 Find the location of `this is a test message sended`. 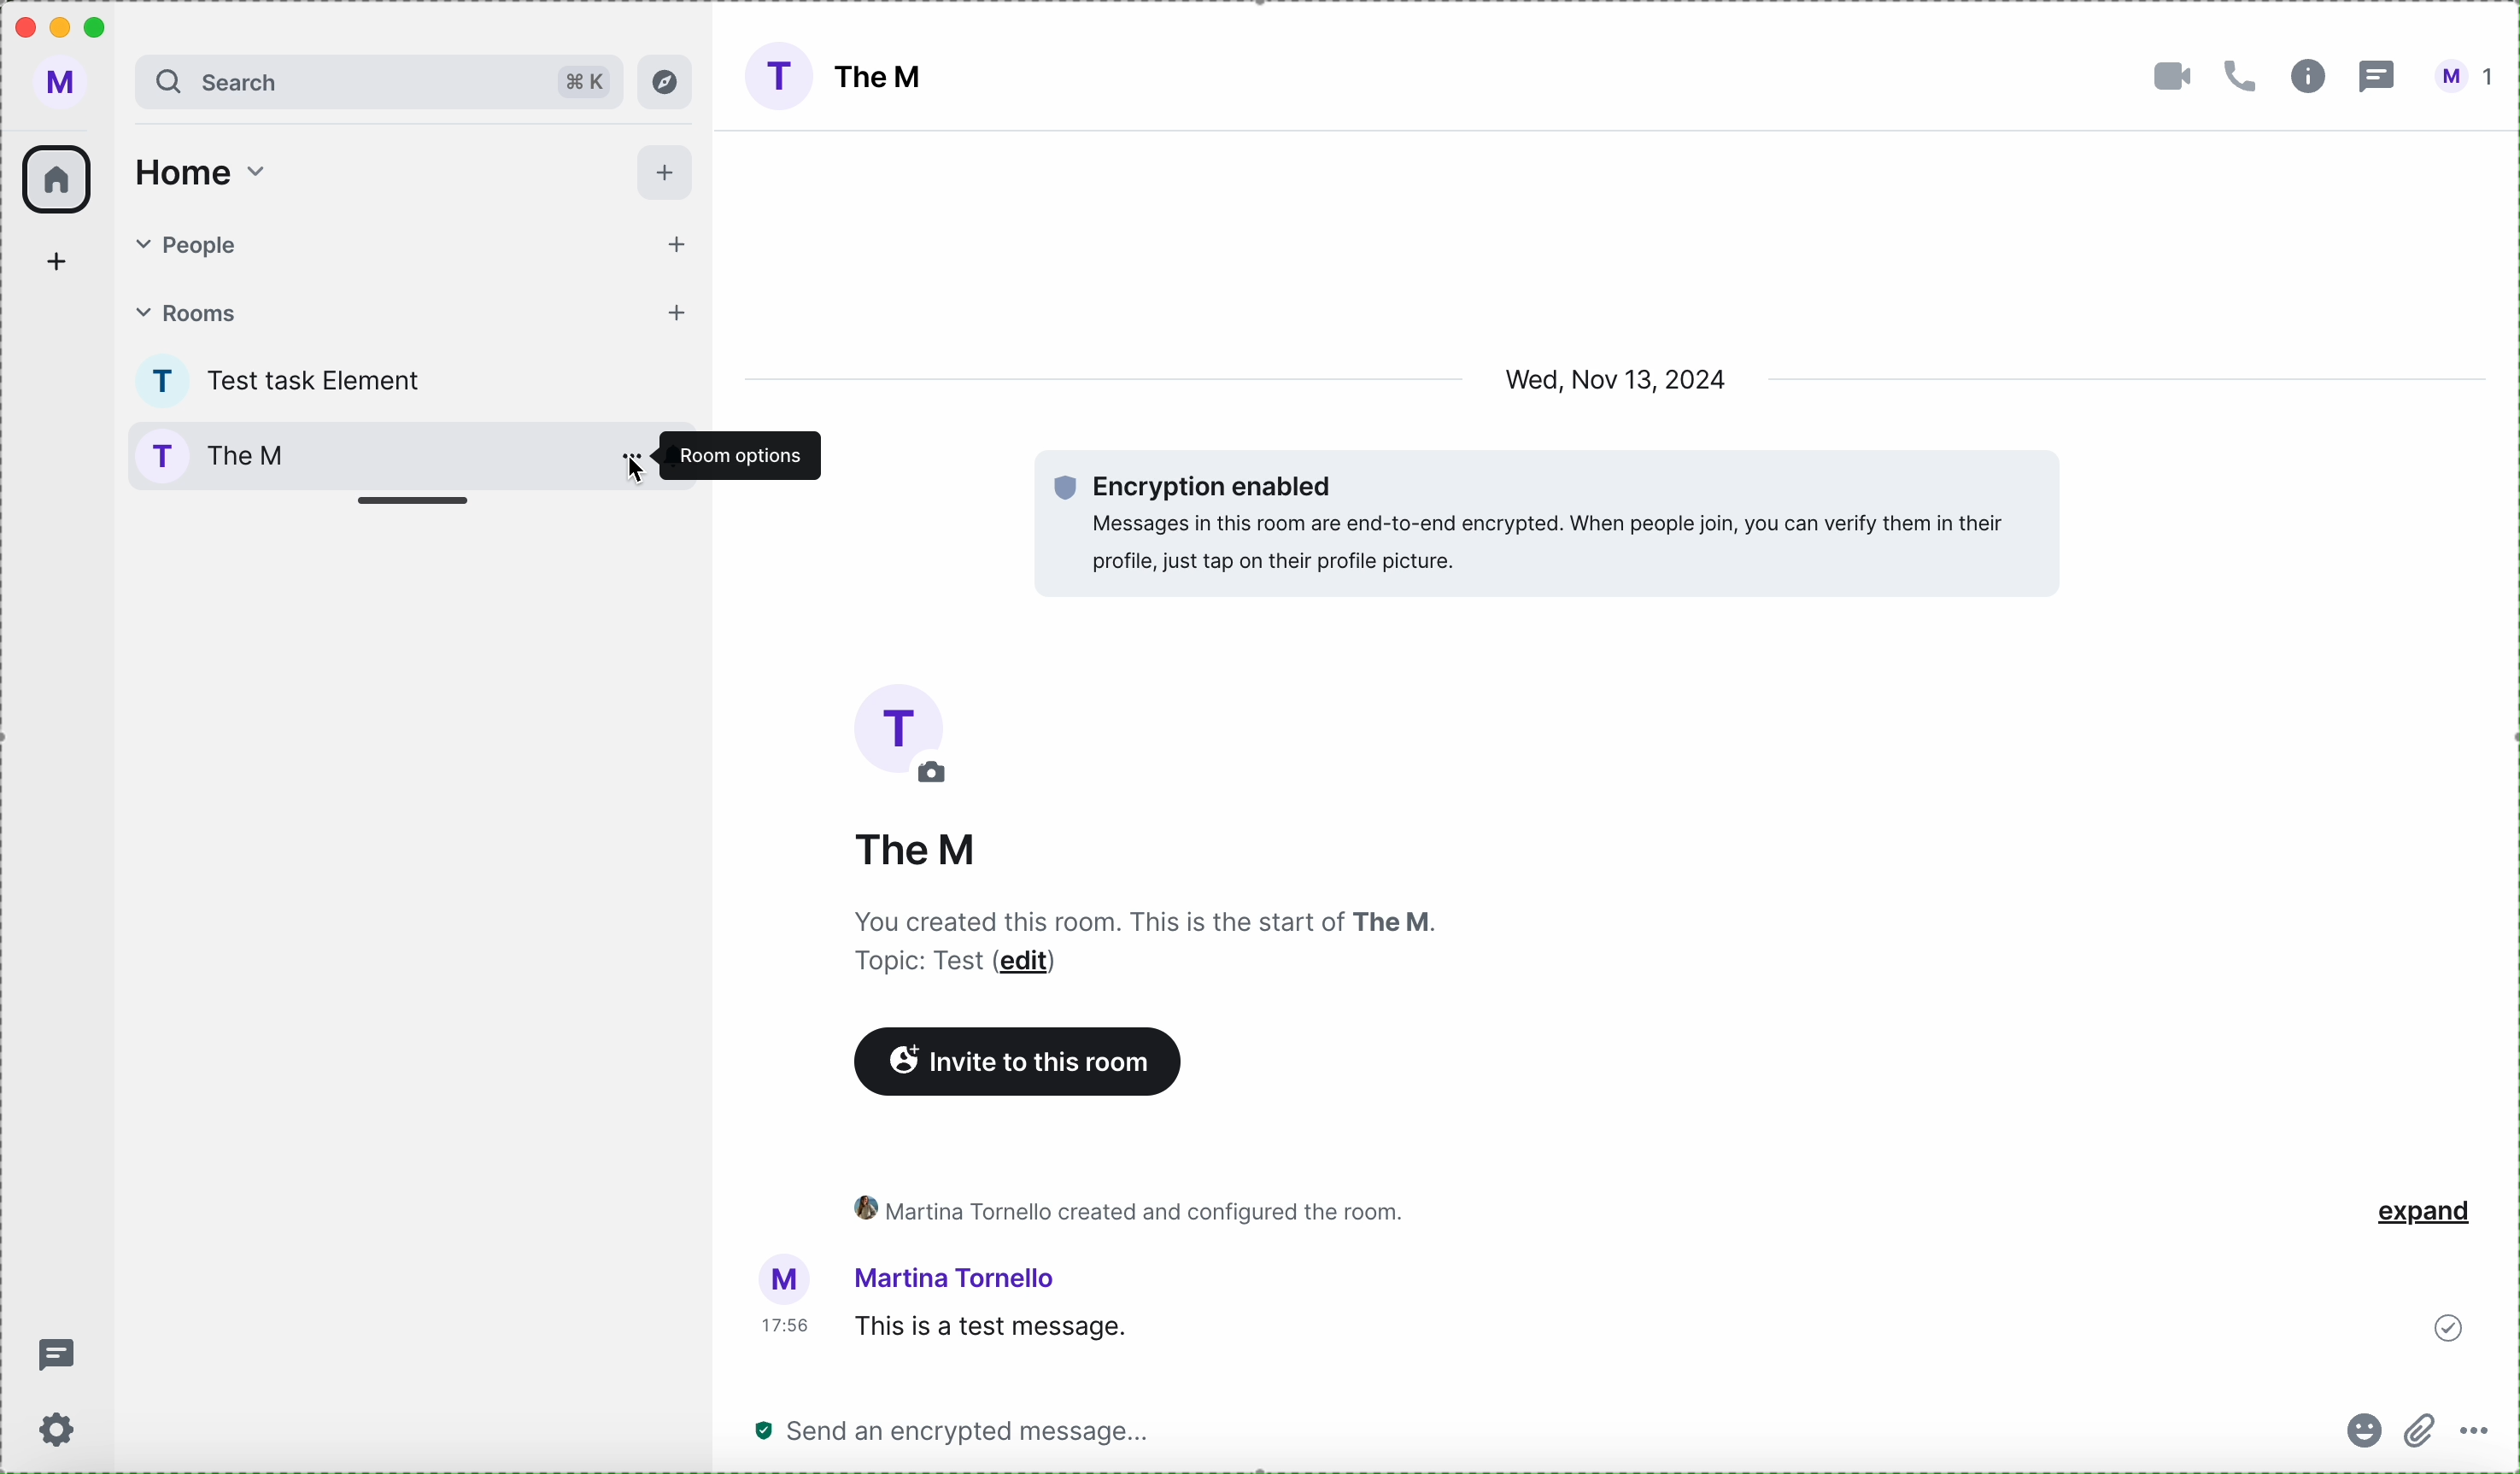

this is a test message sended is located at coordinates (1611, 1326).